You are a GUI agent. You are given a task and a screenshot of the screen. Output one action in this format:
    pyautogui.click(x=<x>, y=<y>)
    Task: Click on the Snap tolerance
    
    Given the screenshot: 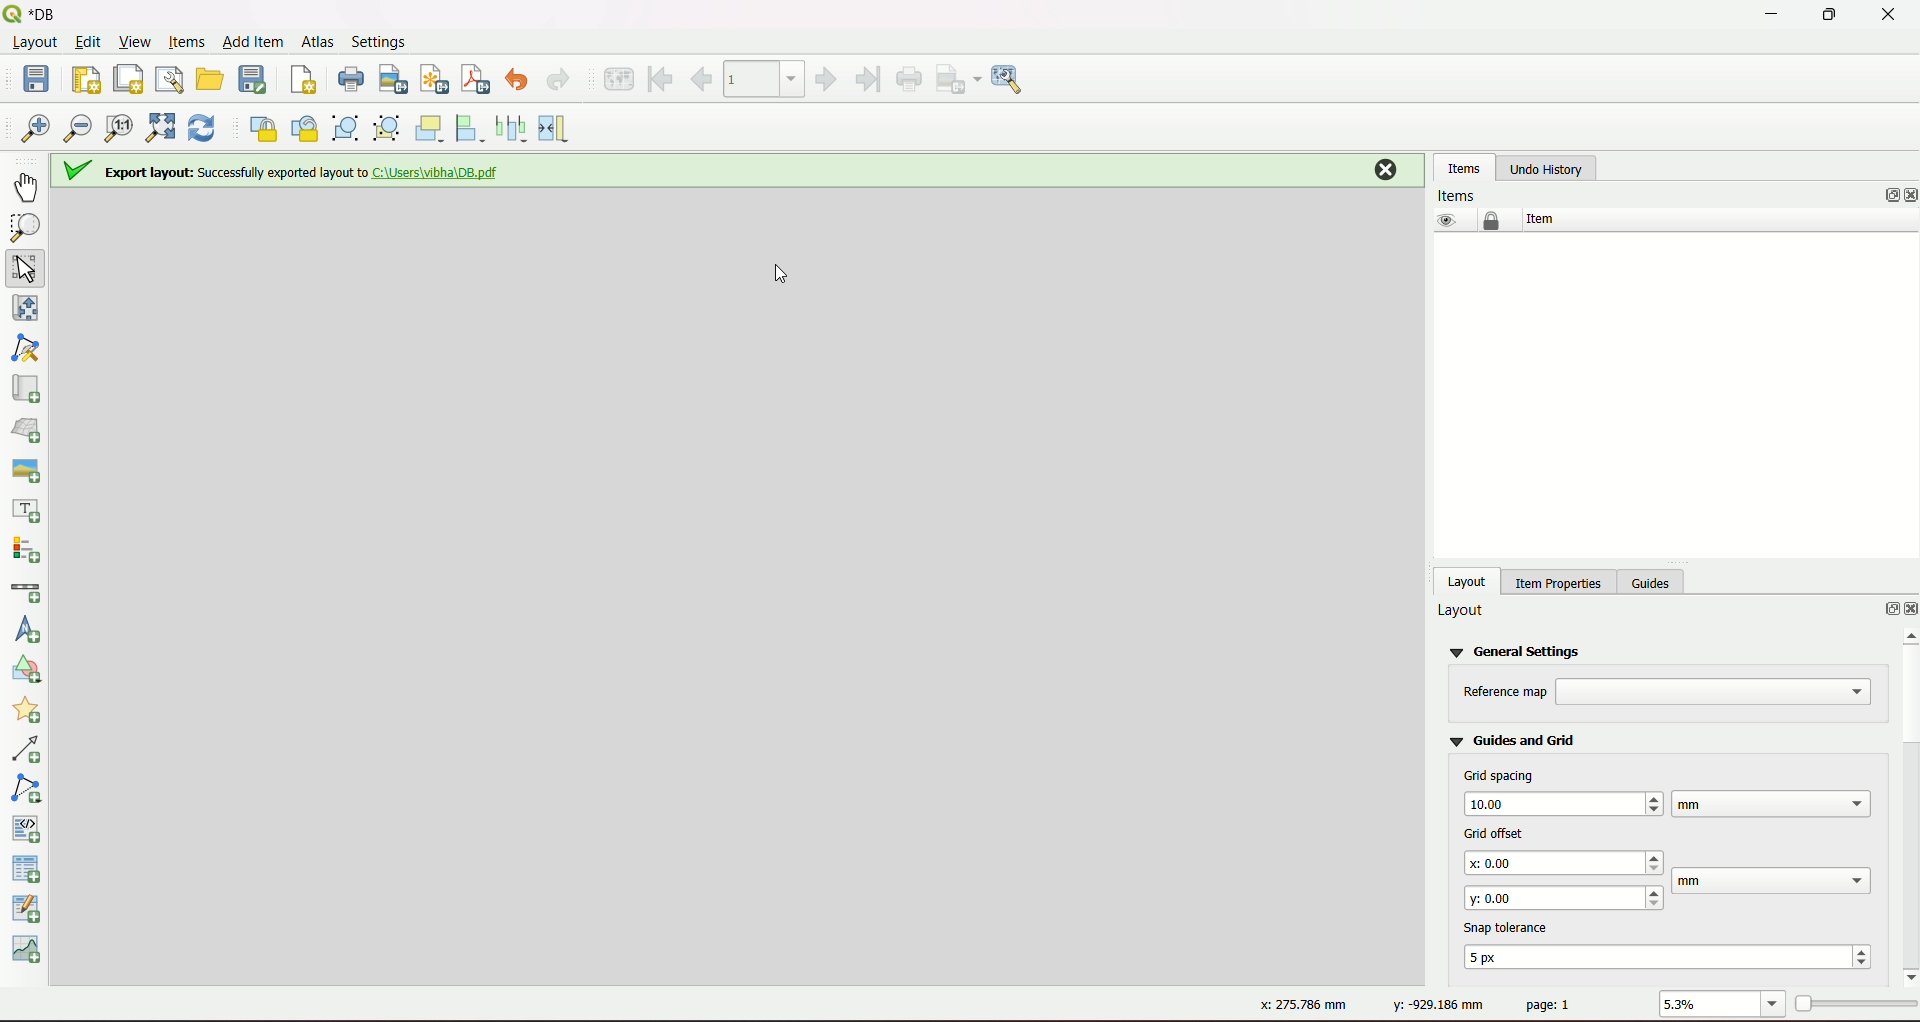 What is the action you would take?
    pyautogui.click(x=1511, y=926)
    